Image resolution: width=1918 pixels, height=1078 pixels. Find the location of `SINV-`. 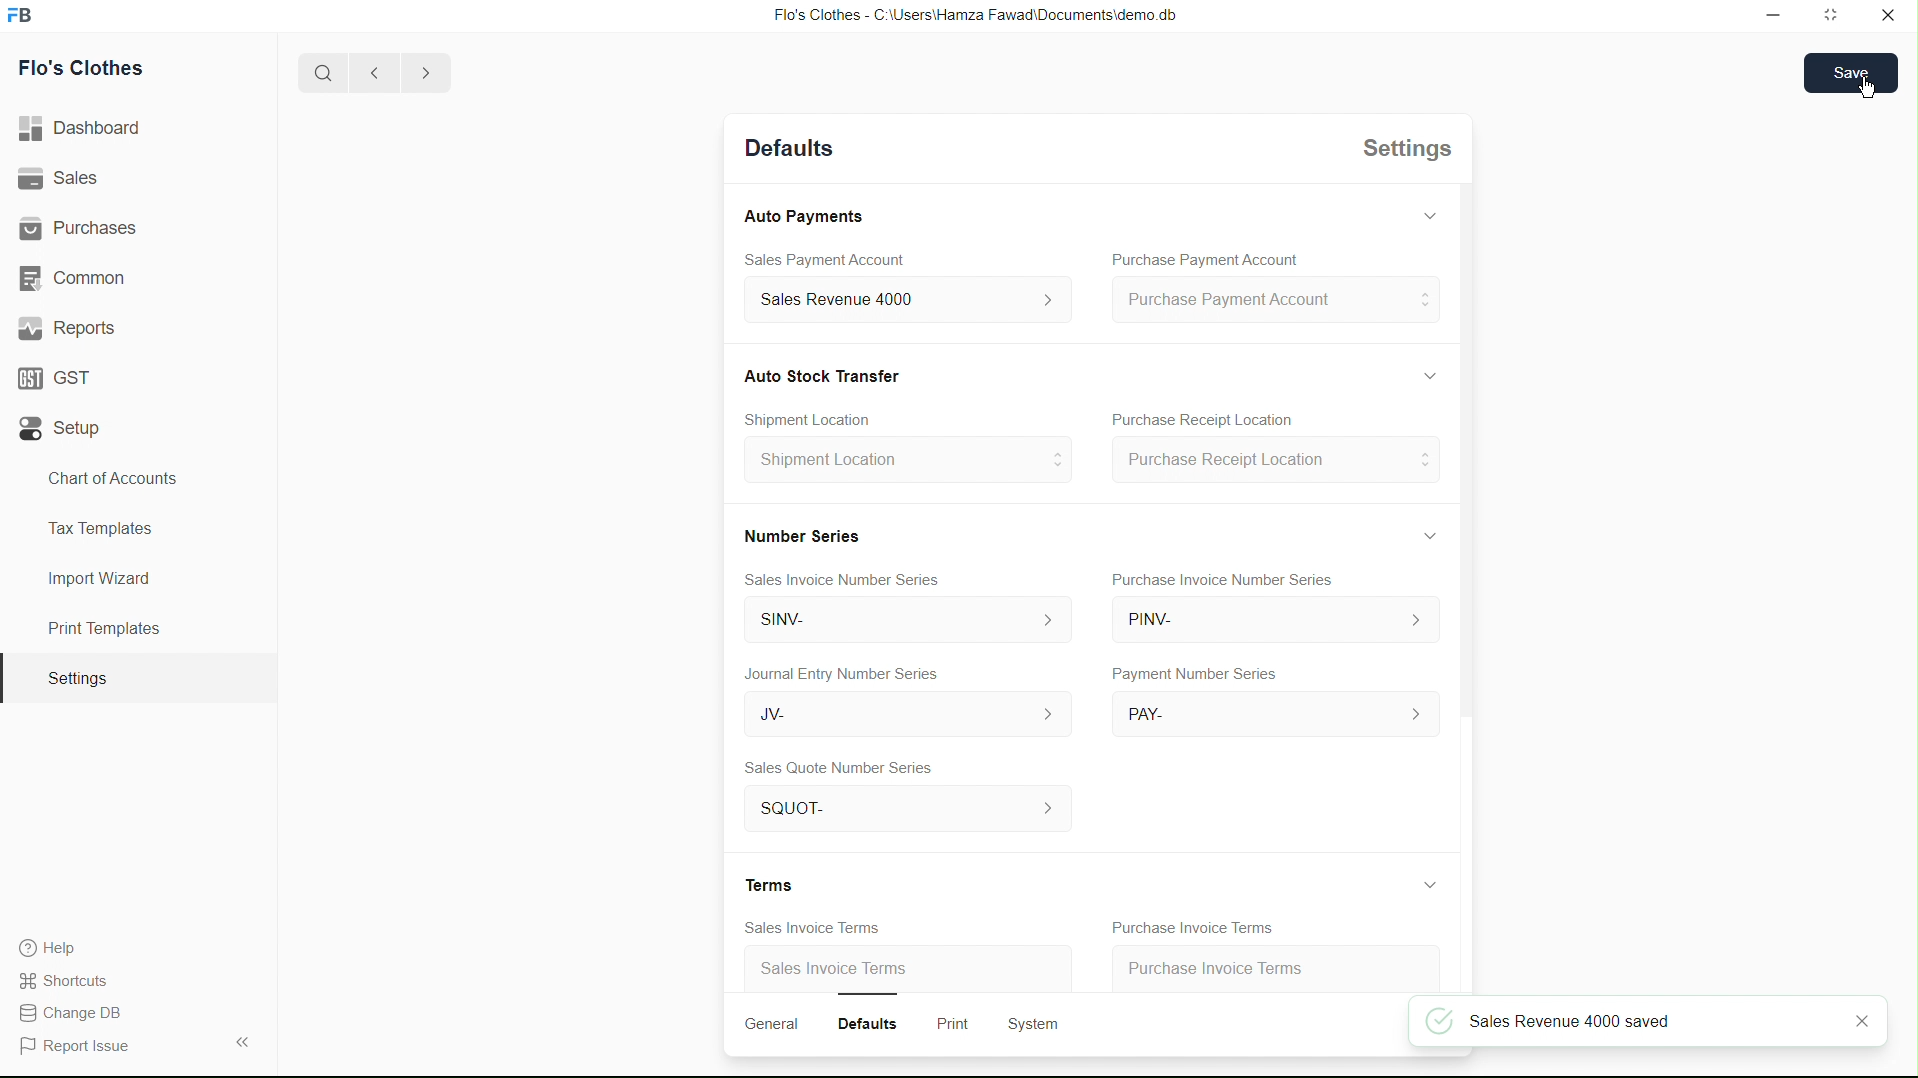

SINV- is located at coordinates (896, 621).